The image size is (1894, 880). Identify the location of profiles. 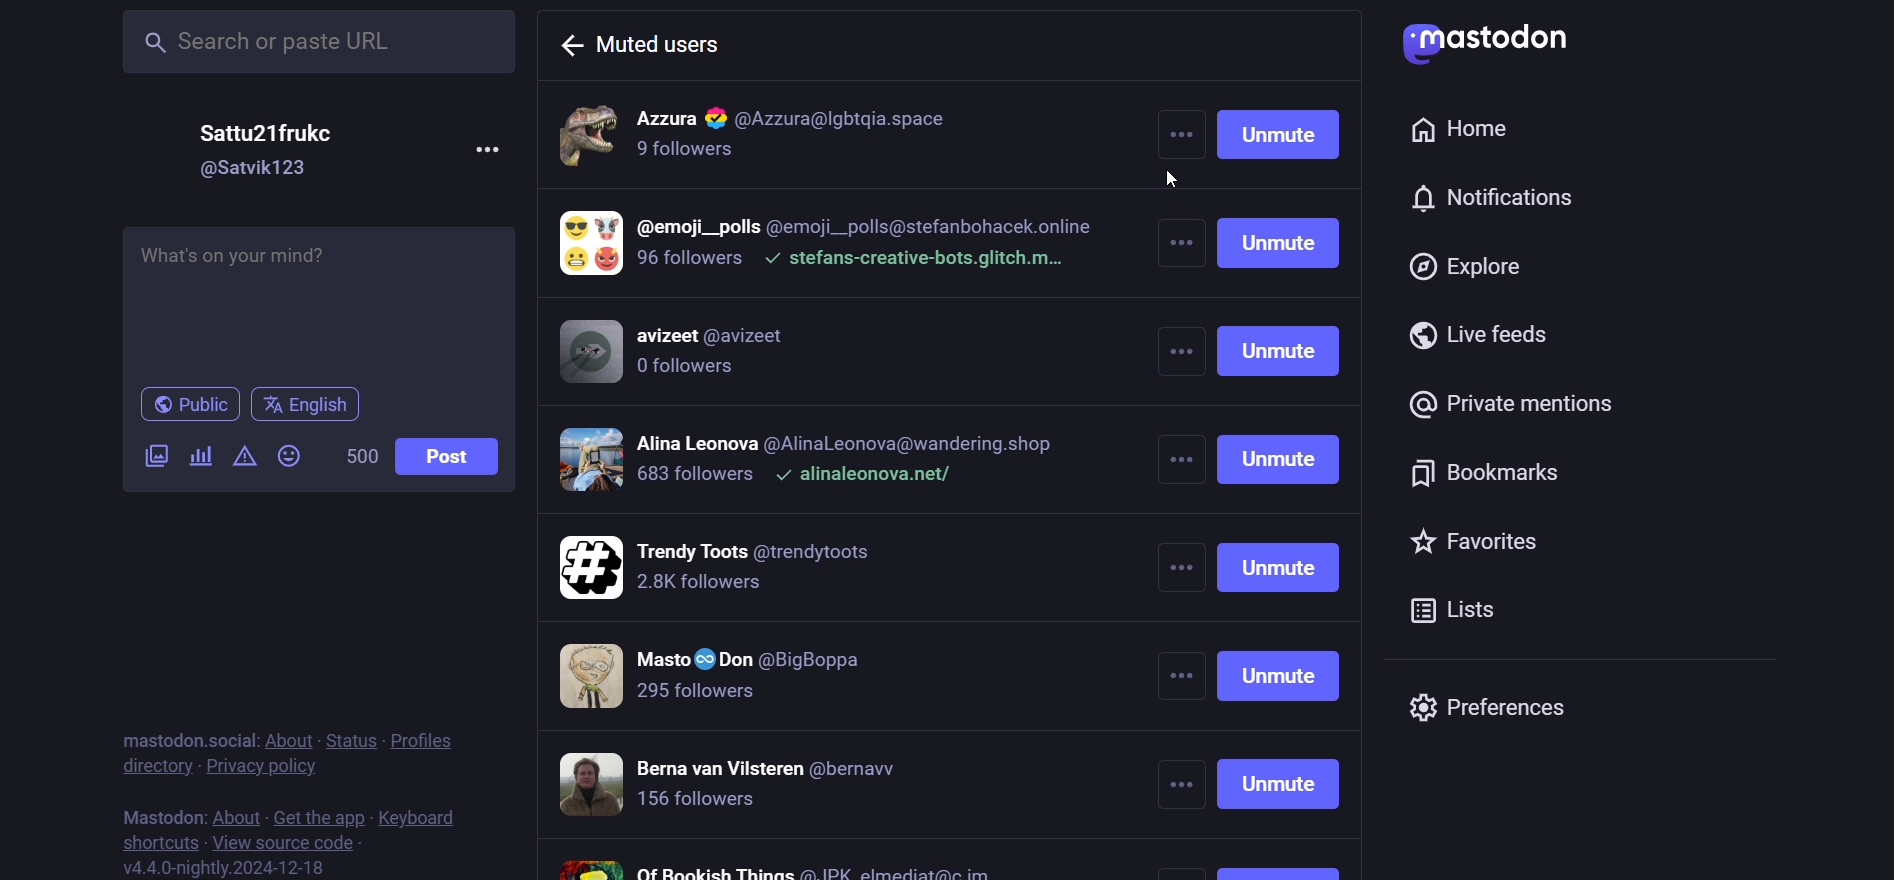
(421, 743).